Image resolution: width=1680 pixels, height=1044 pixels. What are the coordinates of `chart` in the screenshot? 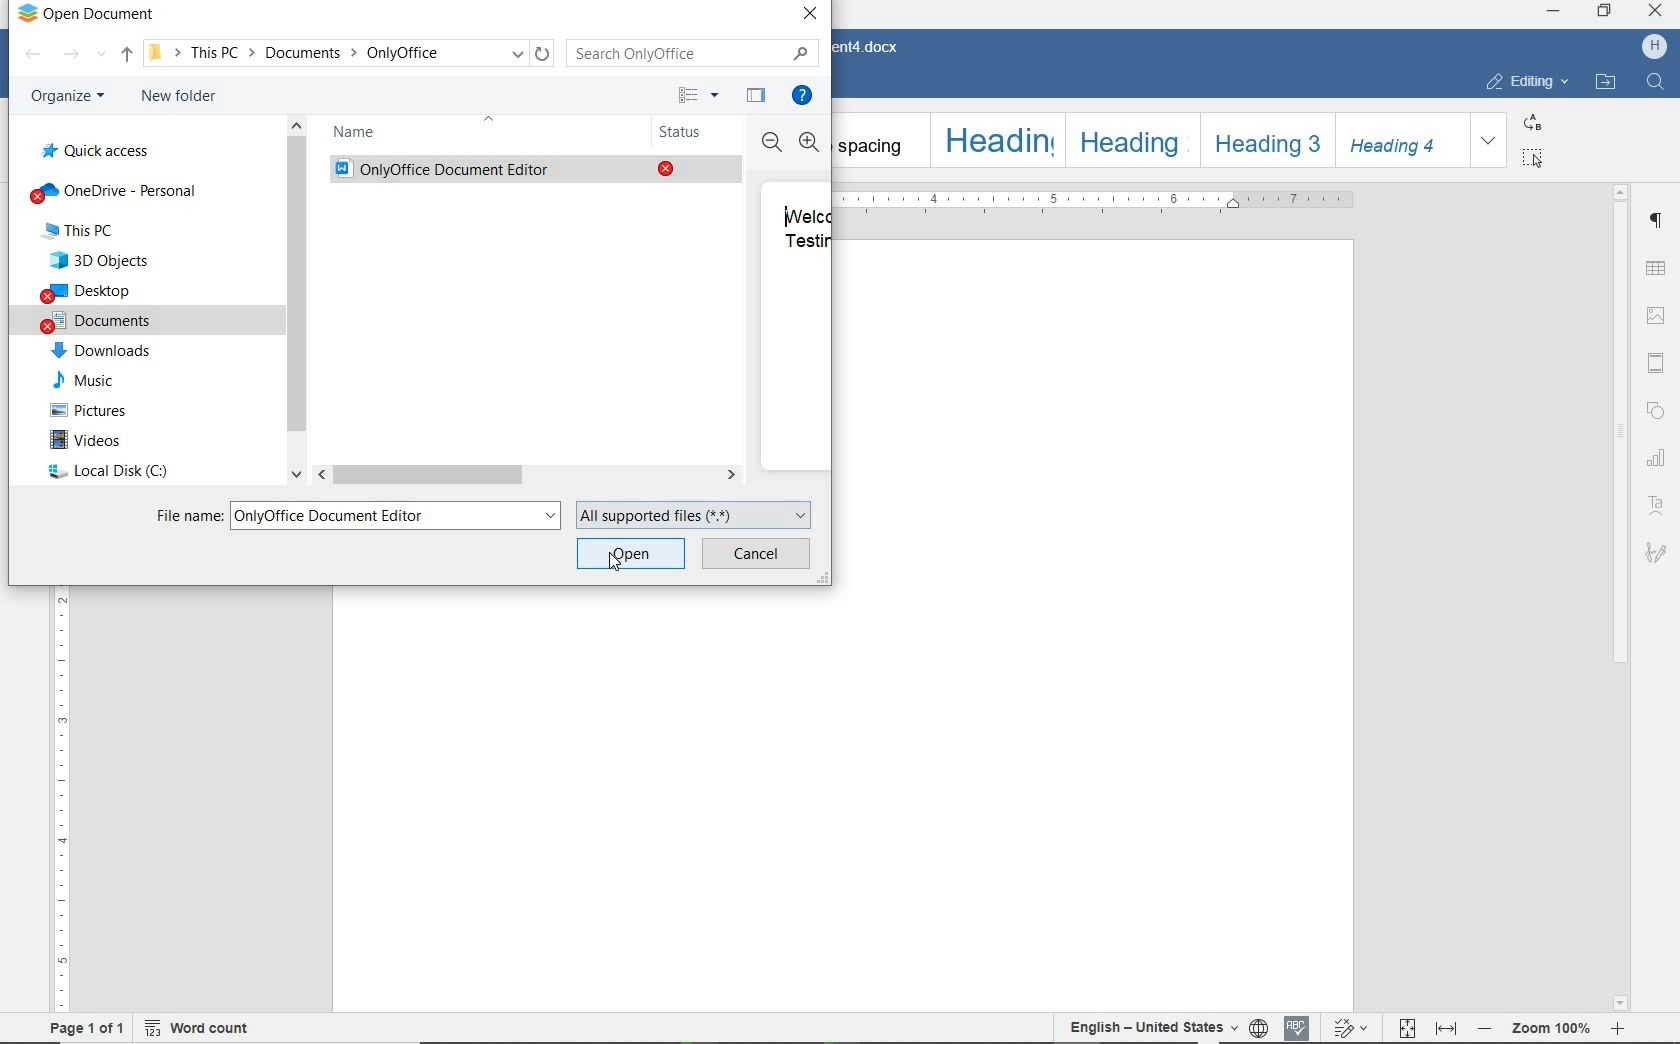 It's located at (1658, 458).